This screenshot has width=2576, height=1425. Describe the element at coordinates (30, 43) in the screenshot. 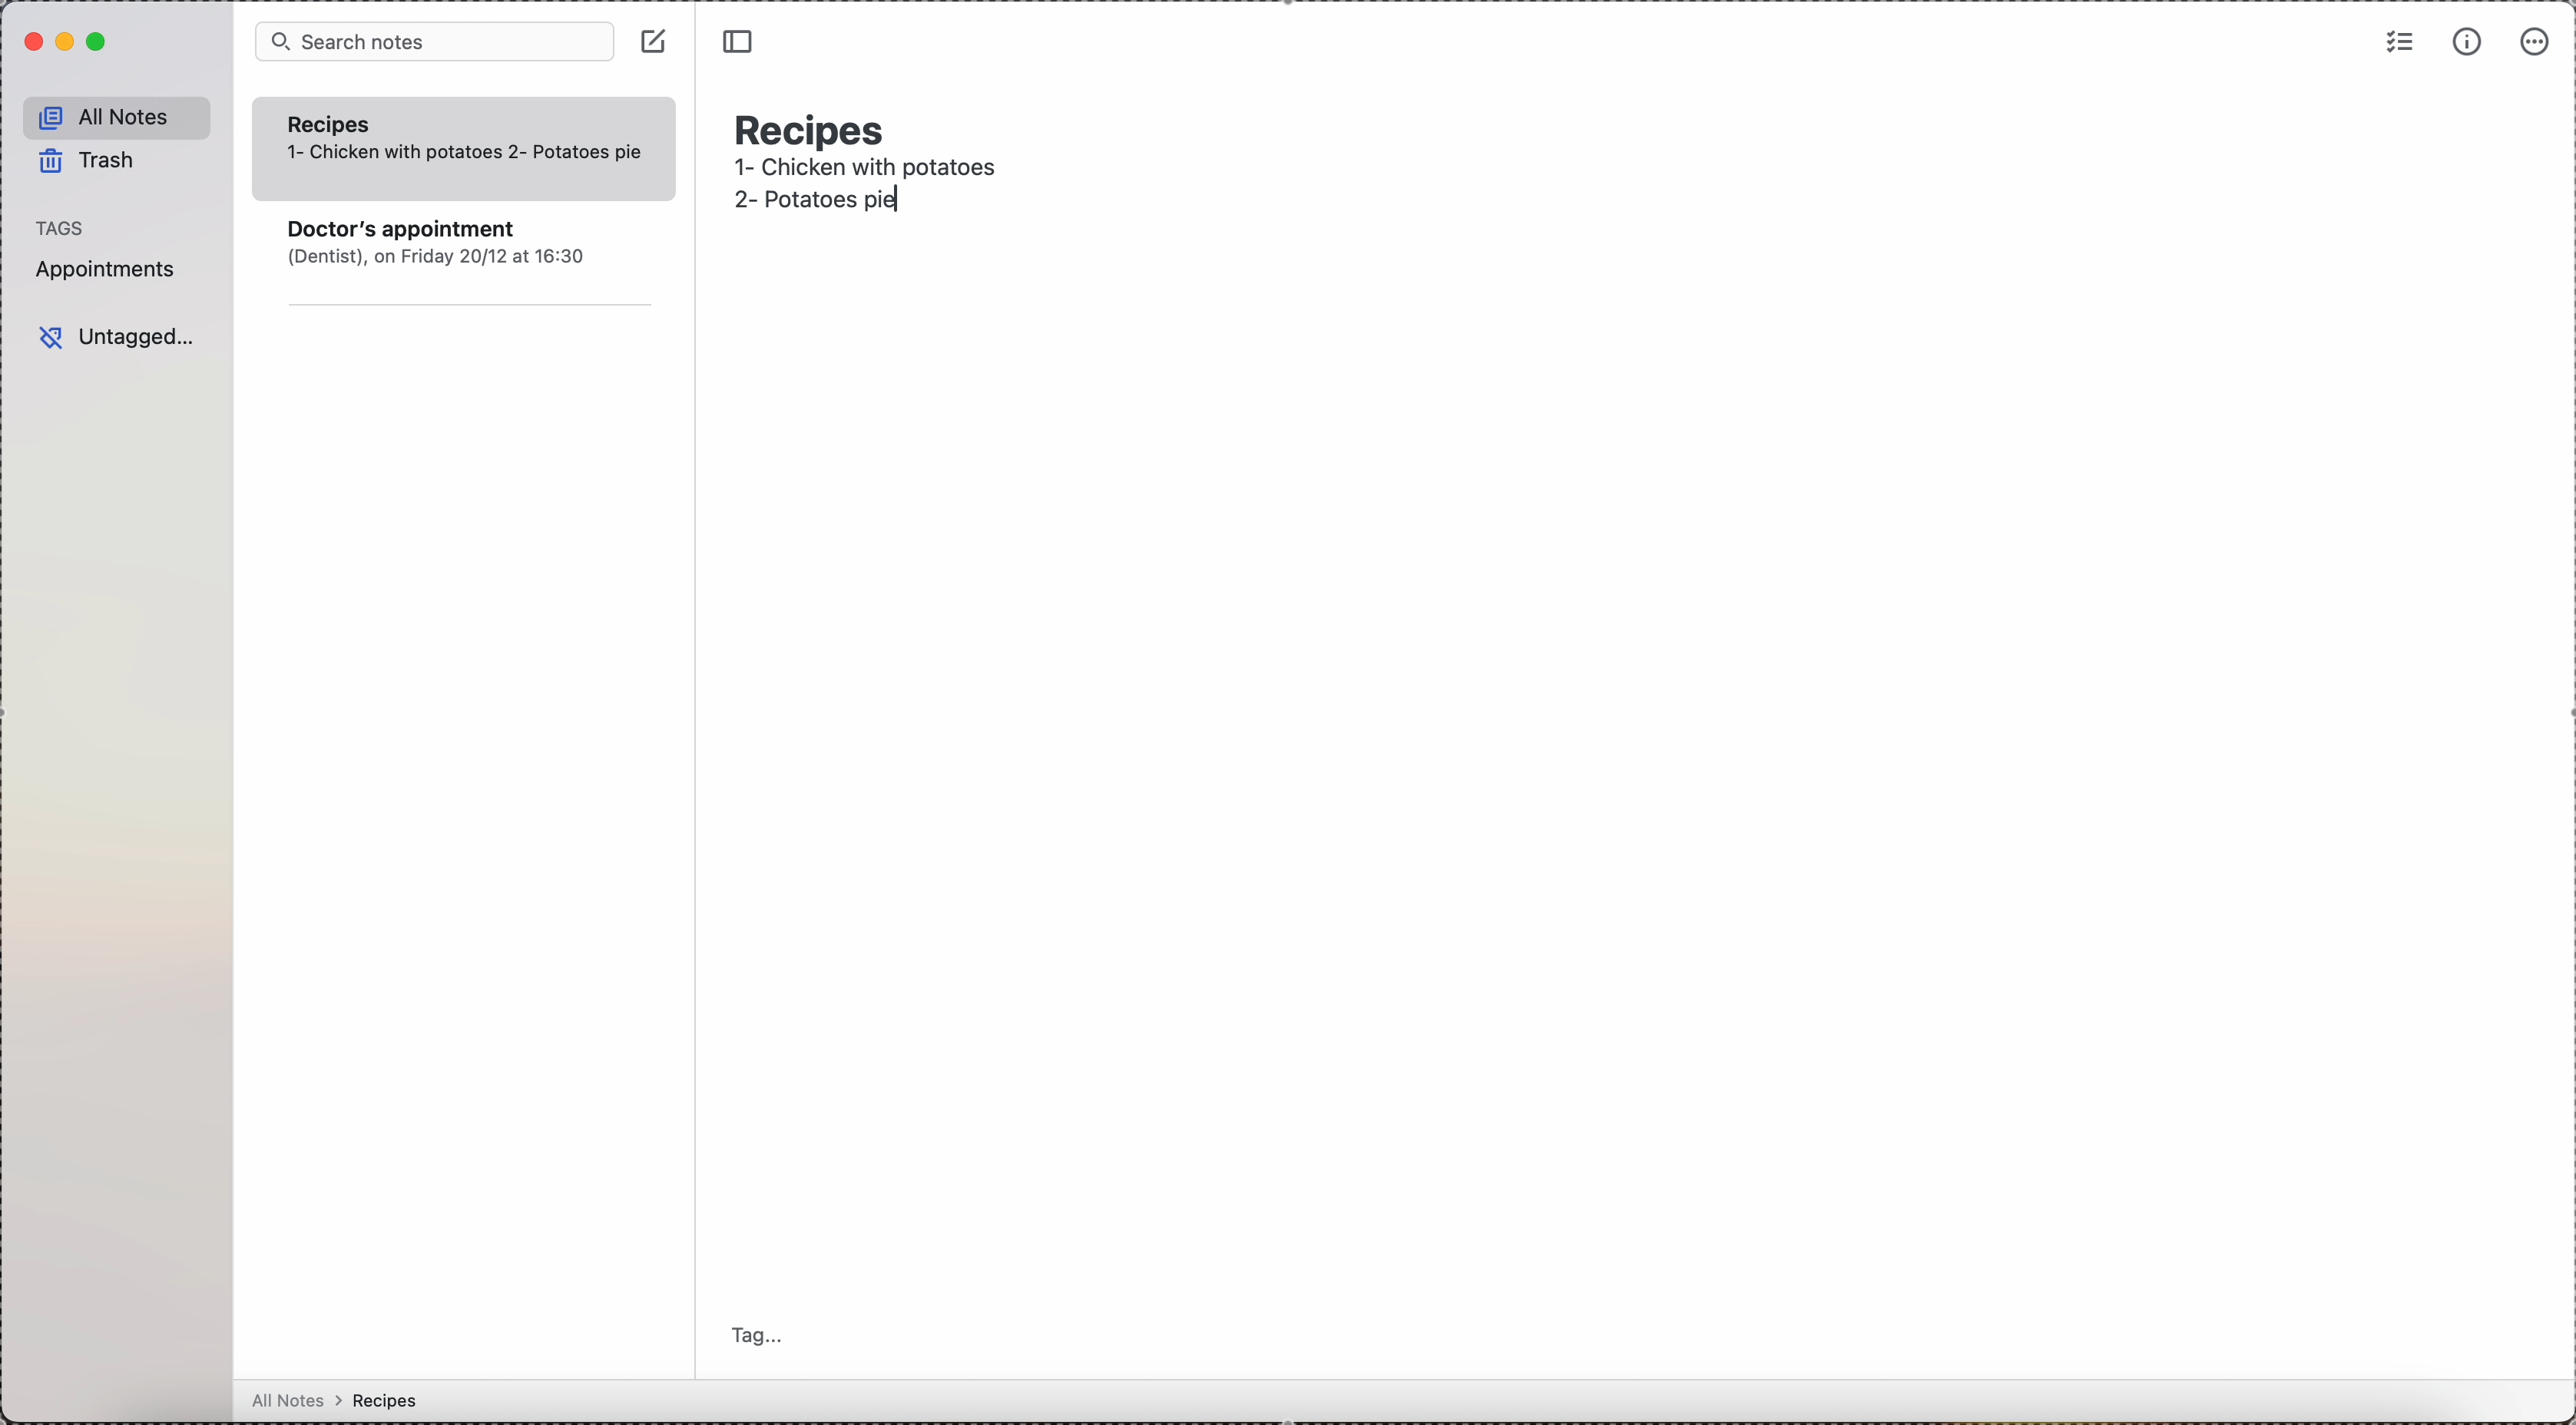

I see `close simplenote` at that location.